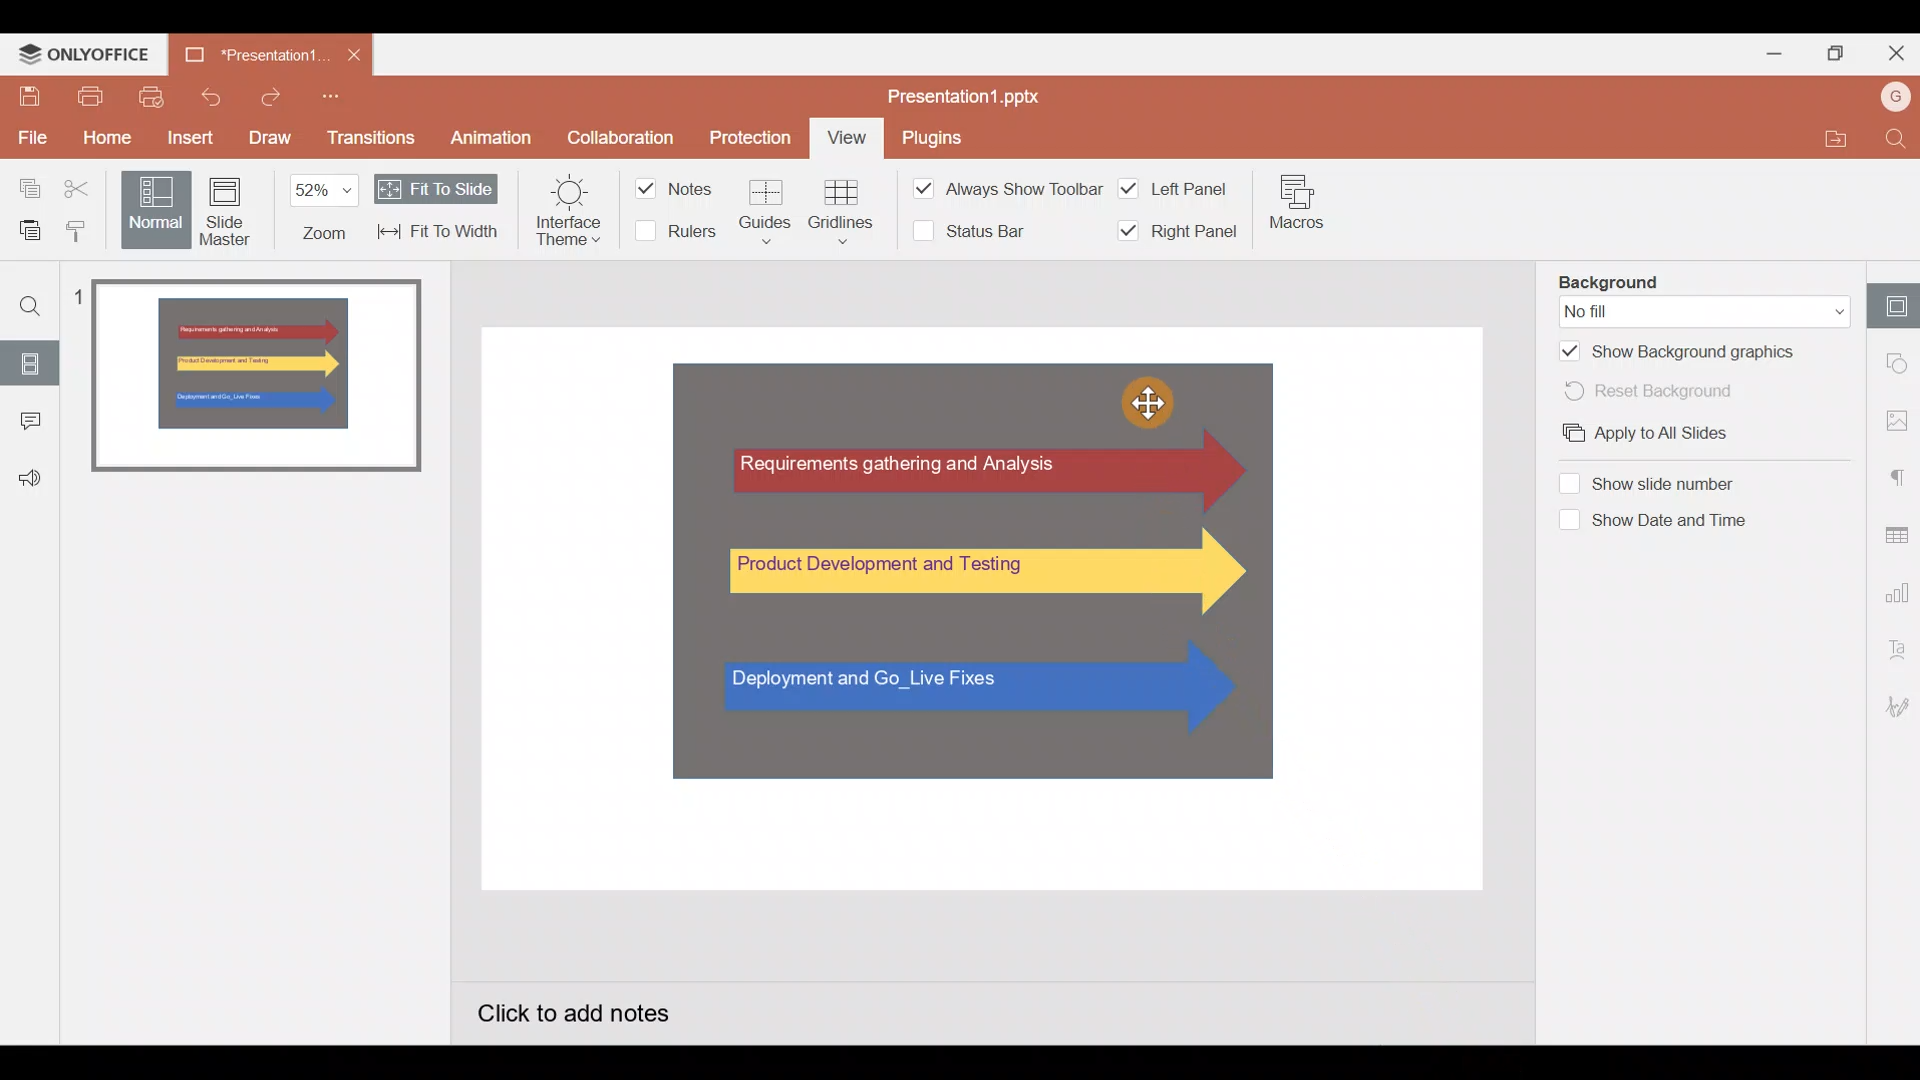  I want to click on Close, so click(353, 55).